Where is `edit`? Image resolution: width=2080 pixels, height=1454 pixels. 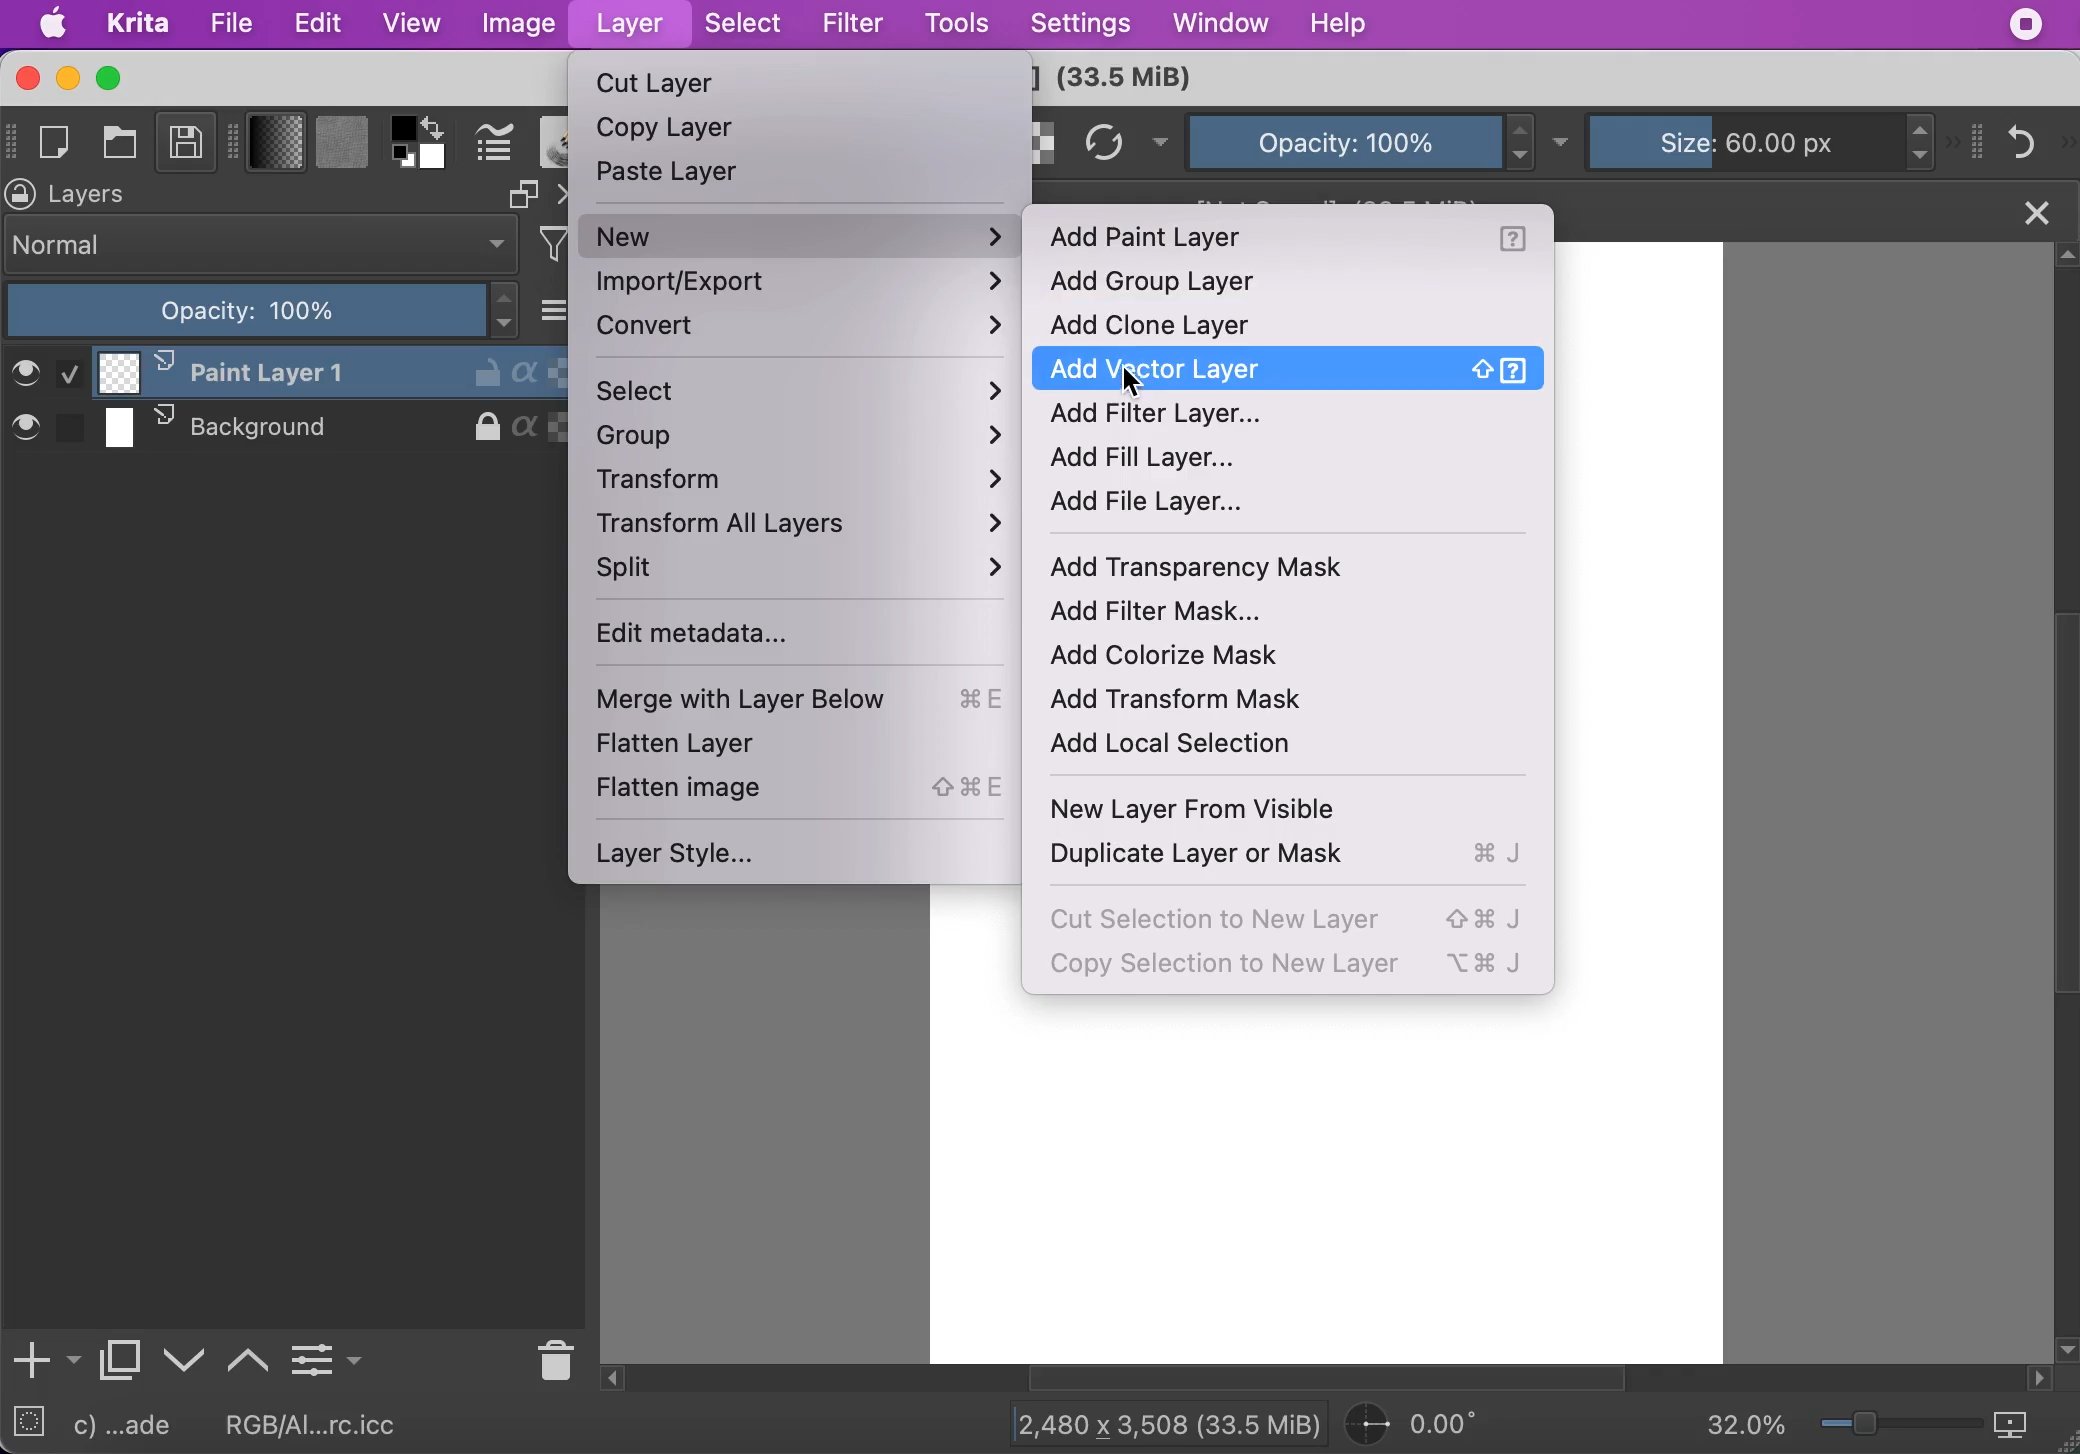
edit is located at coordinates (318, 24).